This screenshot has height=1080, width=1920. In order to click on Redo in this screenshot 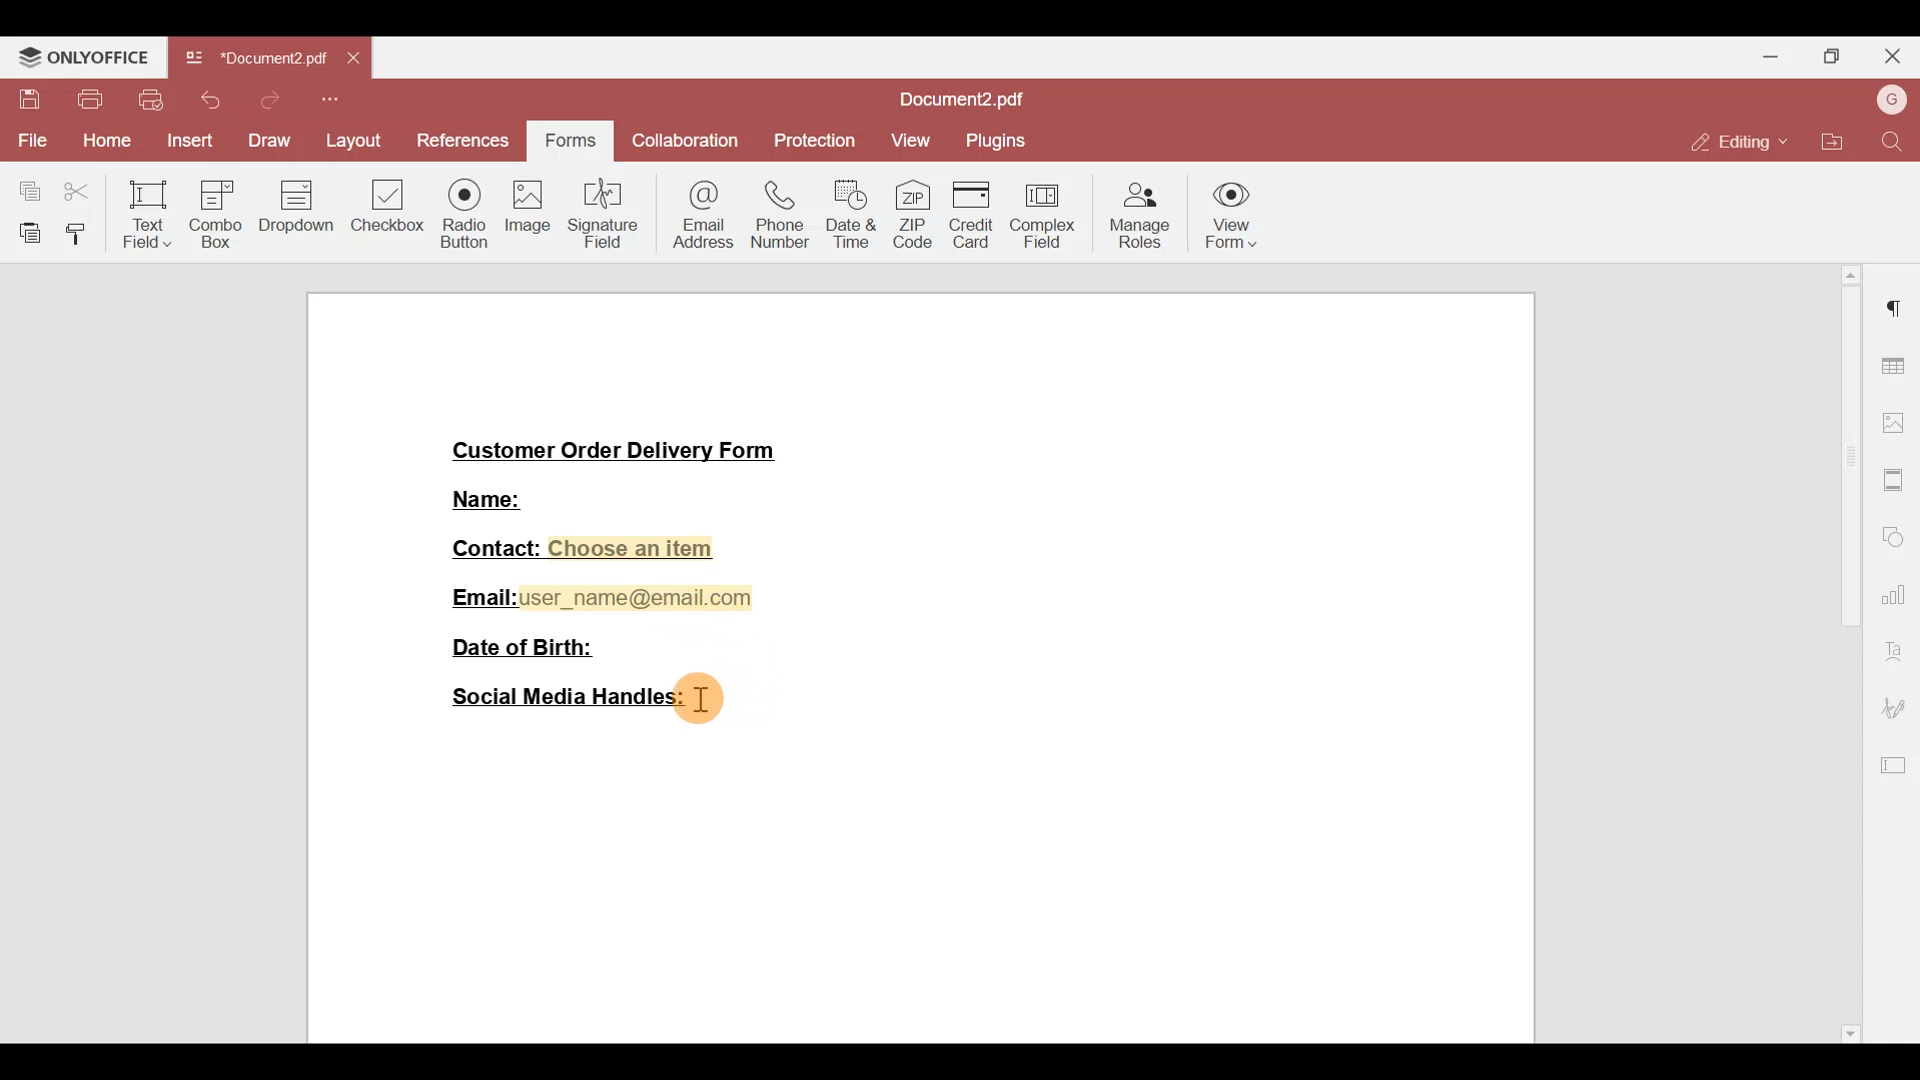, I will do `click(267, 100)`.